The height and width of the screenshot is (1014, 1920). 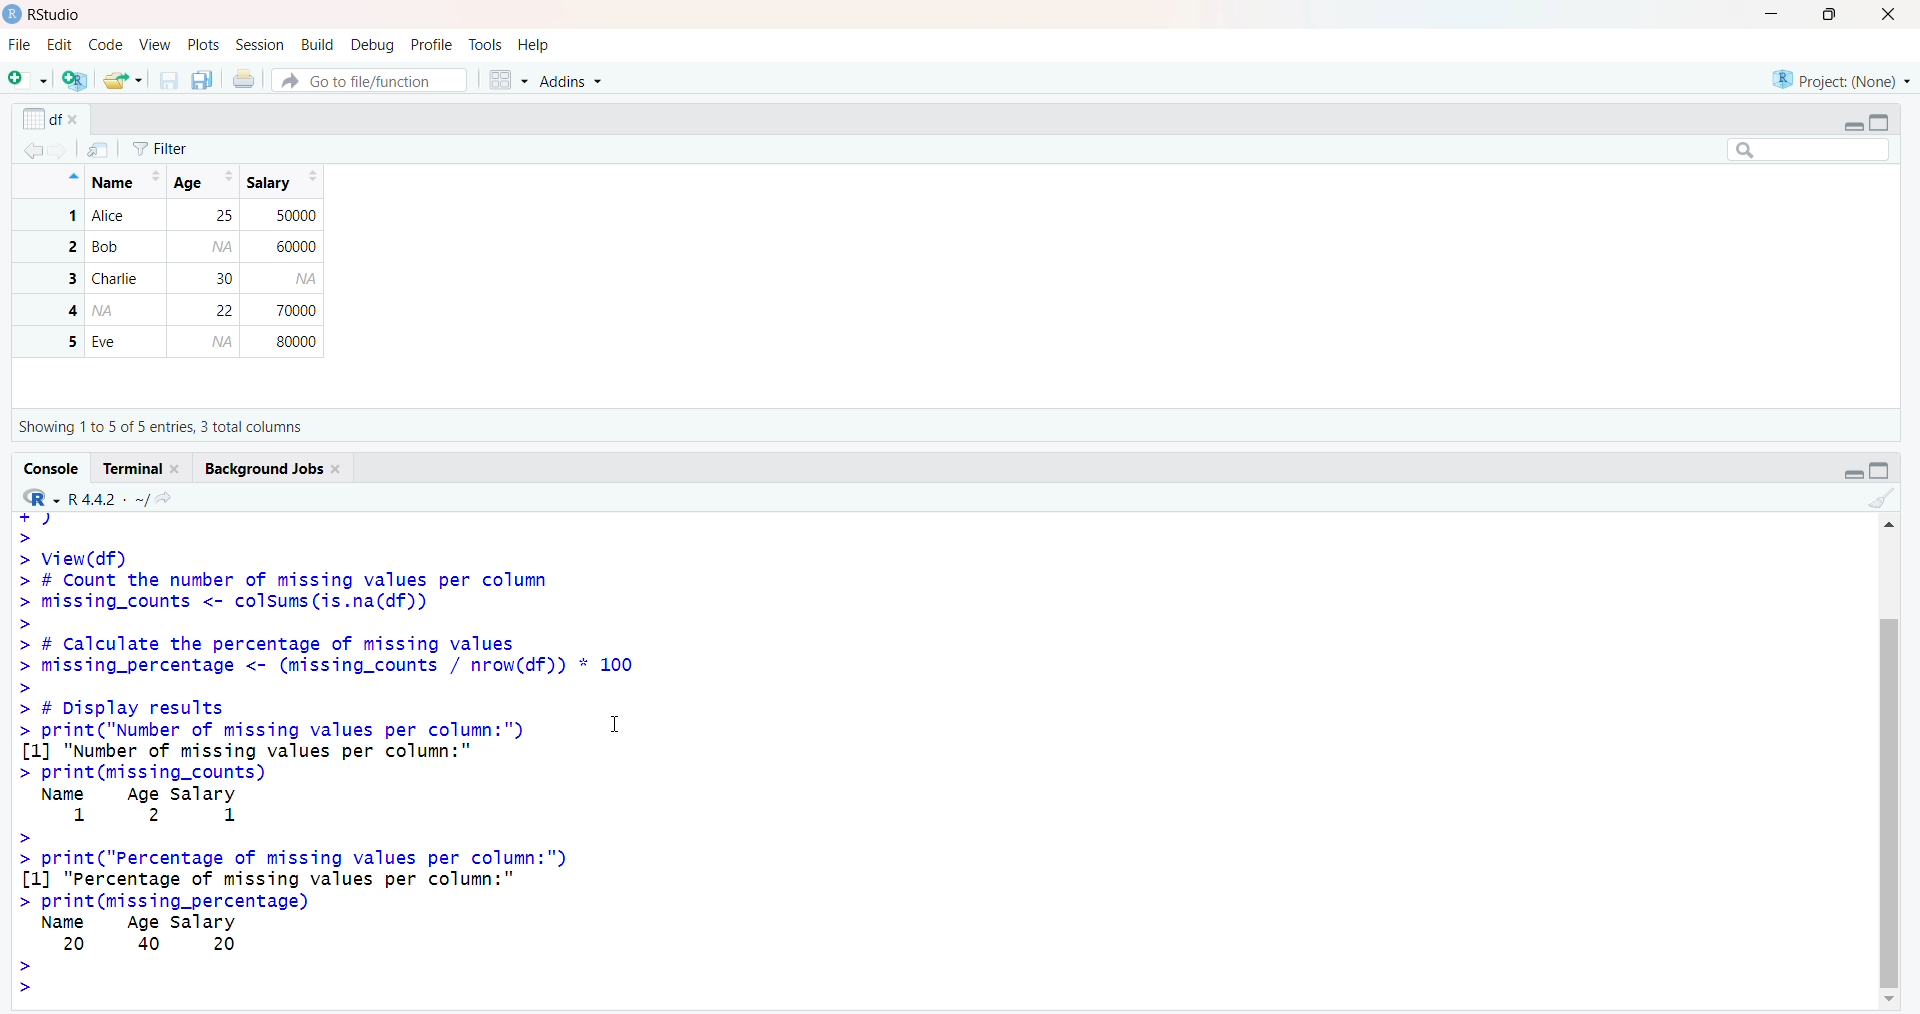 What do you see at coordinates (1834, 15) in the screenshot?
I see `Maximize` at bounding box center [1834, 15].